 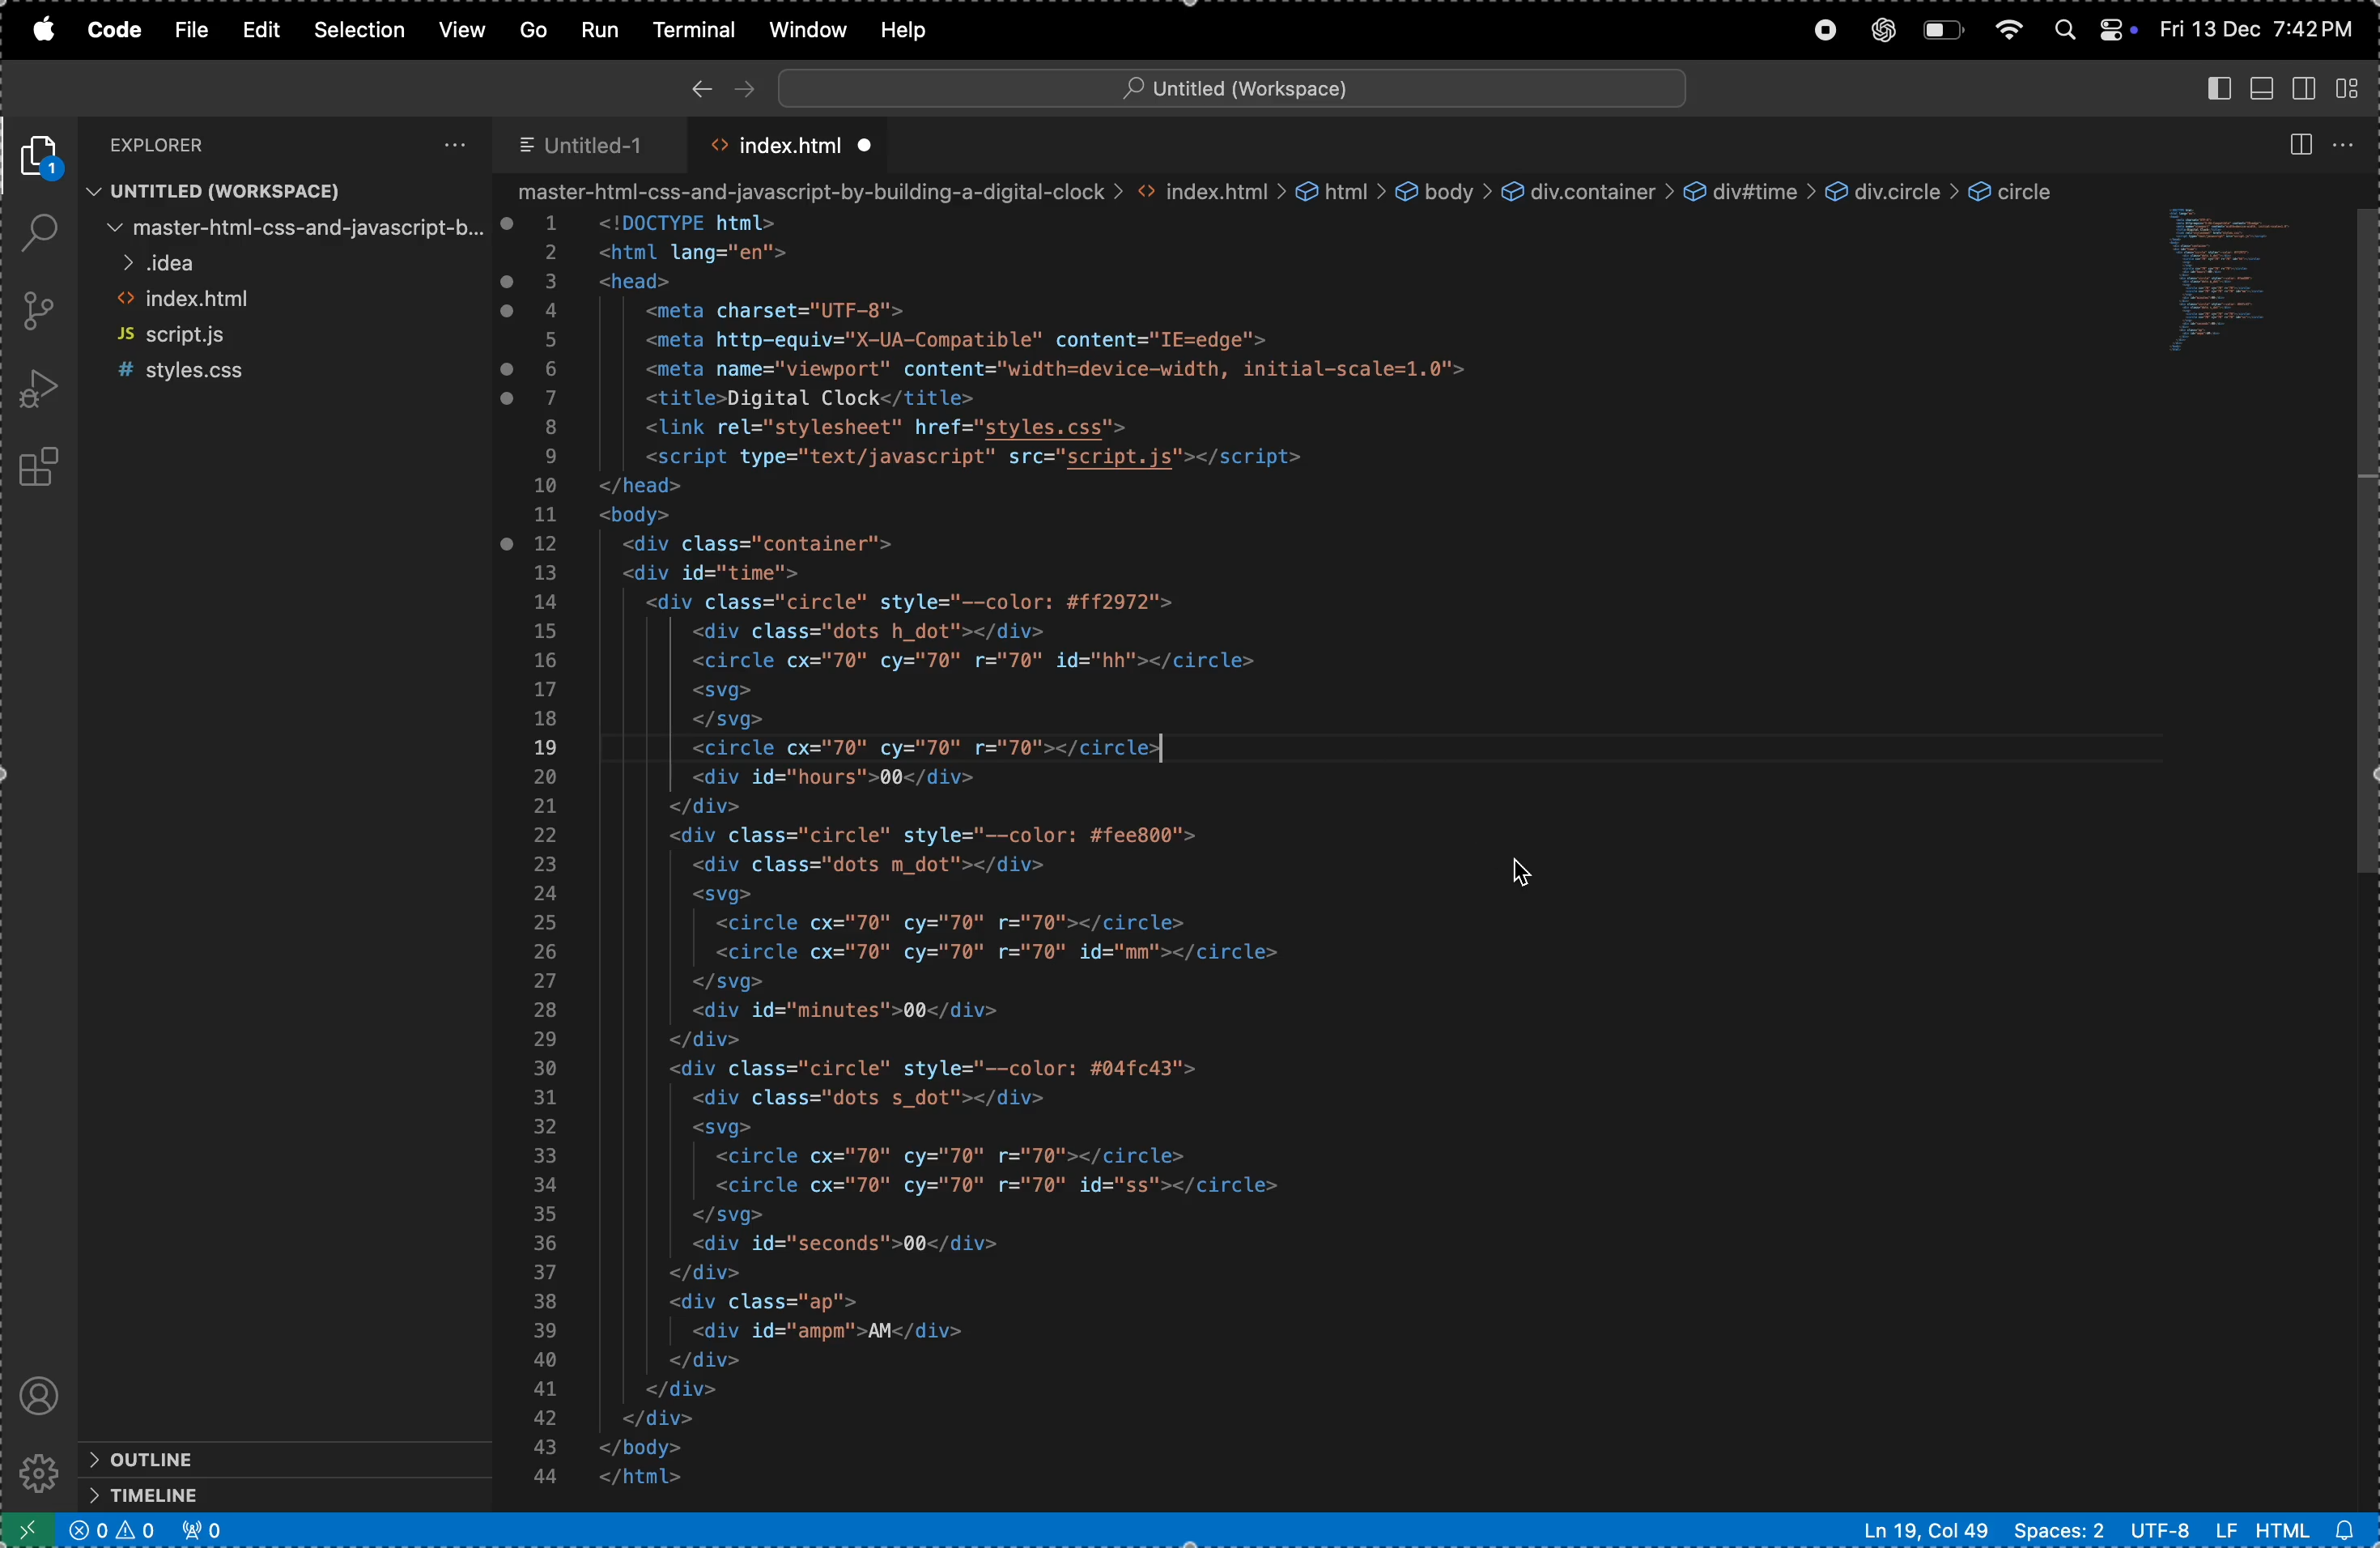 What do you see at coordinates (41, 1391) in the screenshot?
I see `profile` at bounding box center [41, 1391].